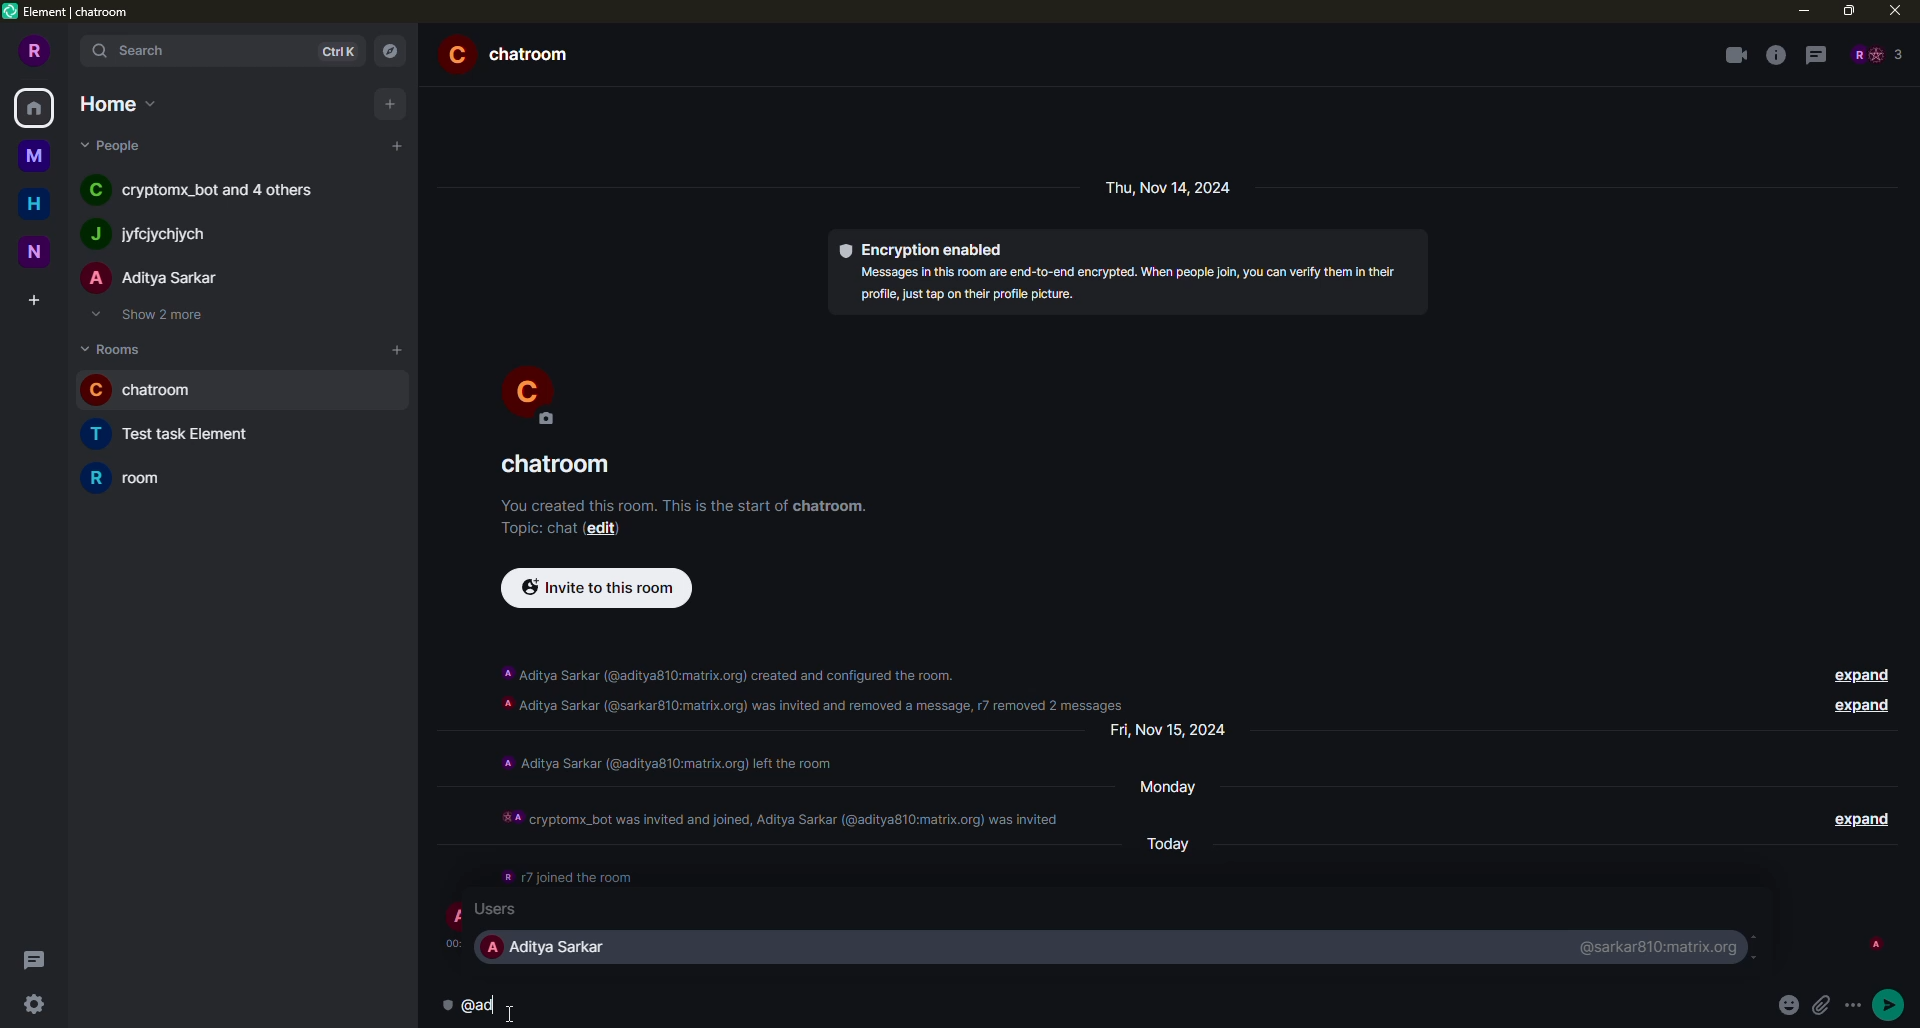  What do you see at coordinates (132, 52) in the screenshot?
I see `search` at bounding box center [132, 52].